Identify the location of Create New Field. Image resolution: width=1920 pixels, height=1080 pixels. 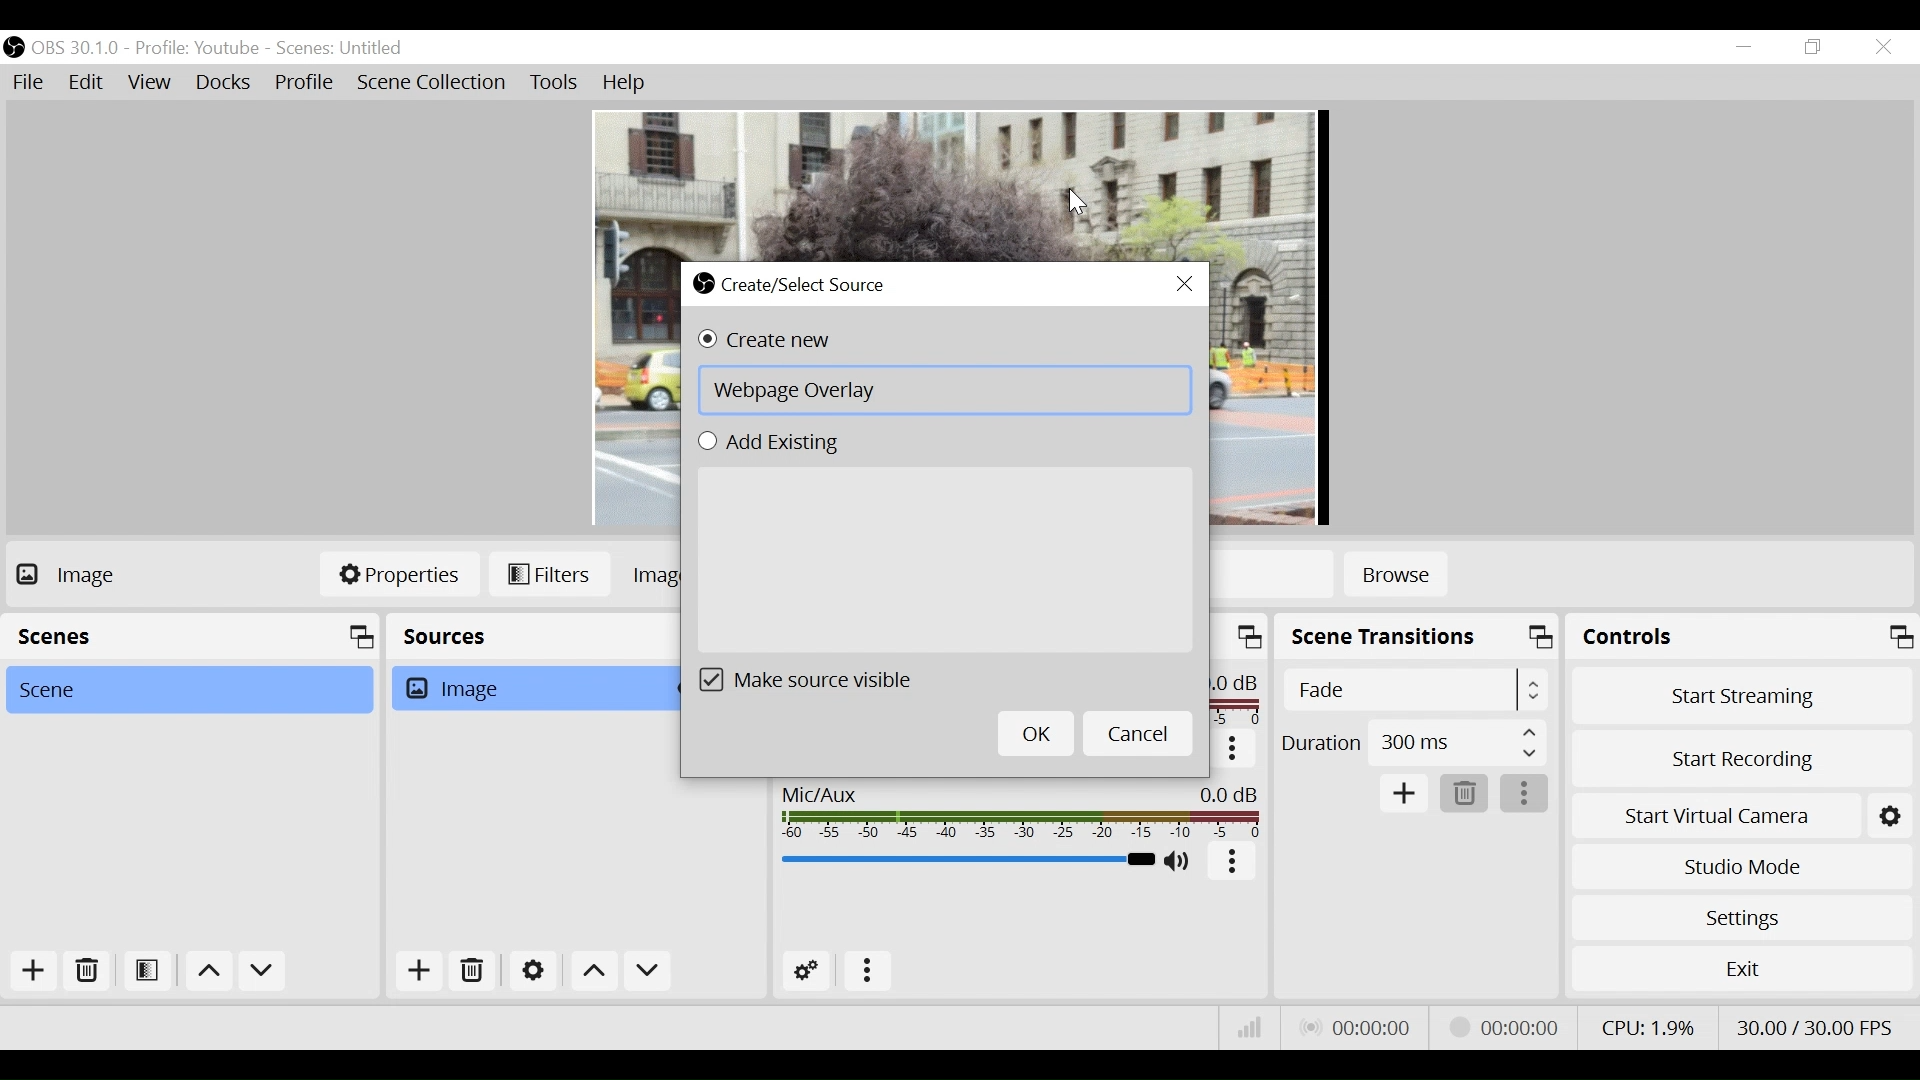
(945, 391).